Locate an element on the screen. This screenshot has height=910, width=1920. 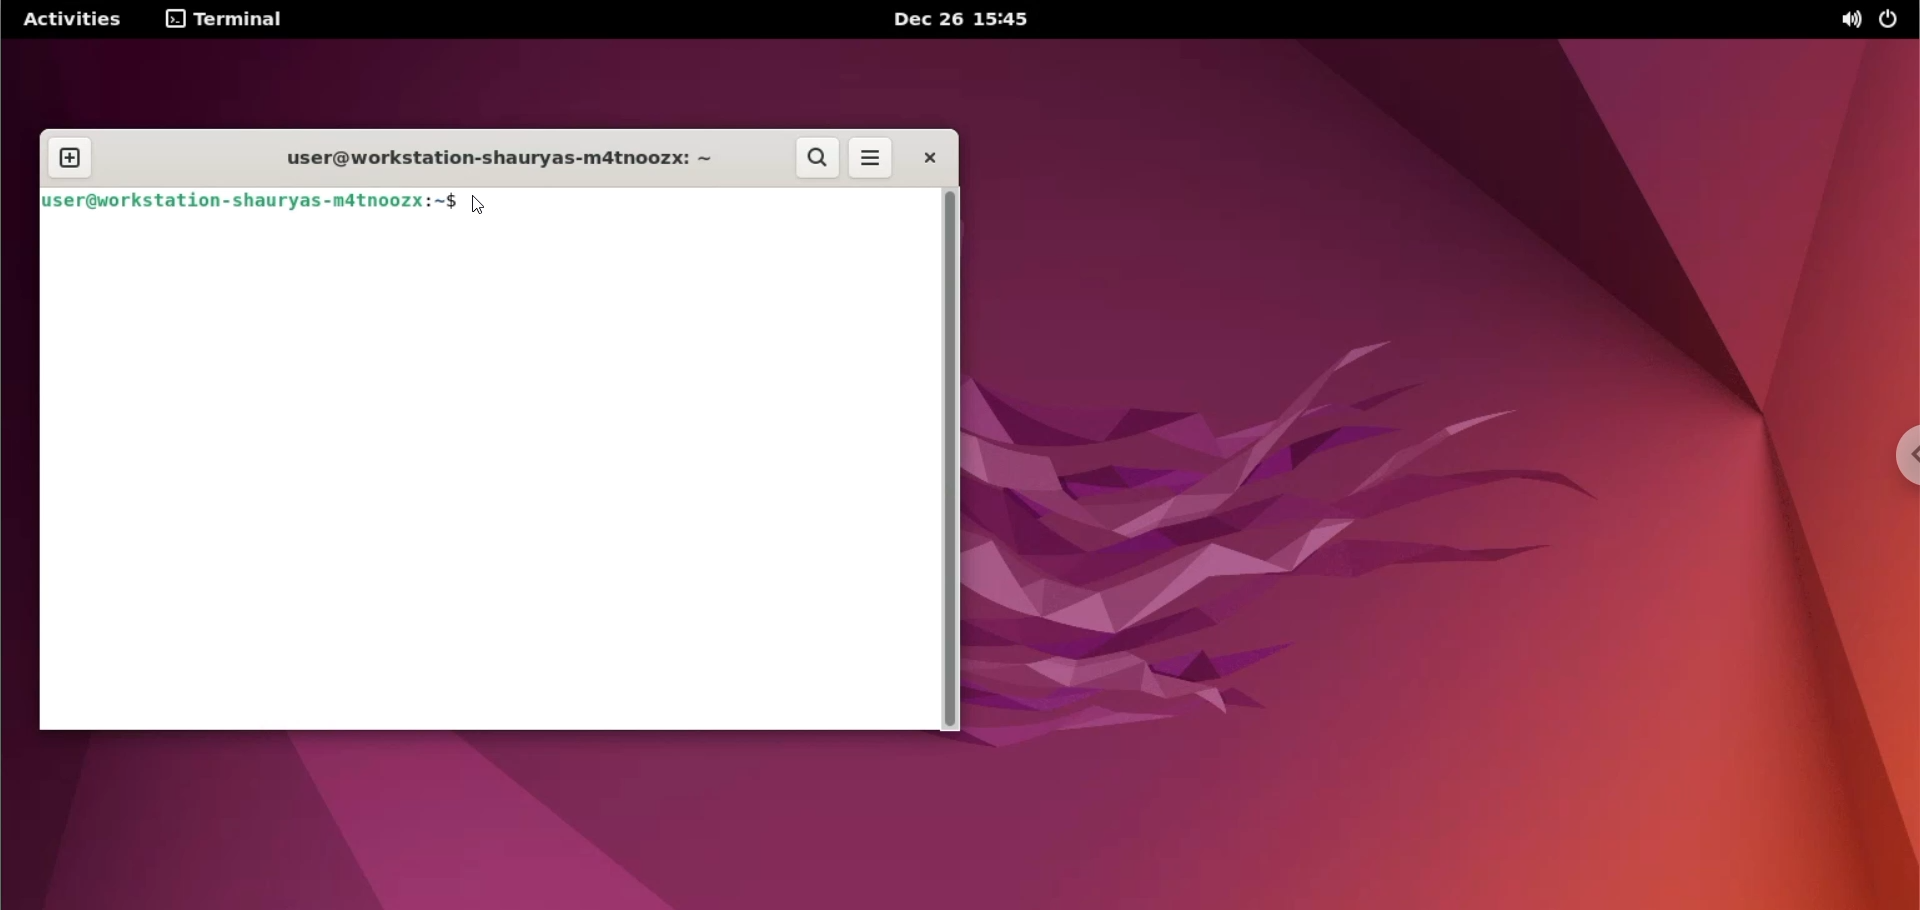
close is located at coordinates (928, 157).